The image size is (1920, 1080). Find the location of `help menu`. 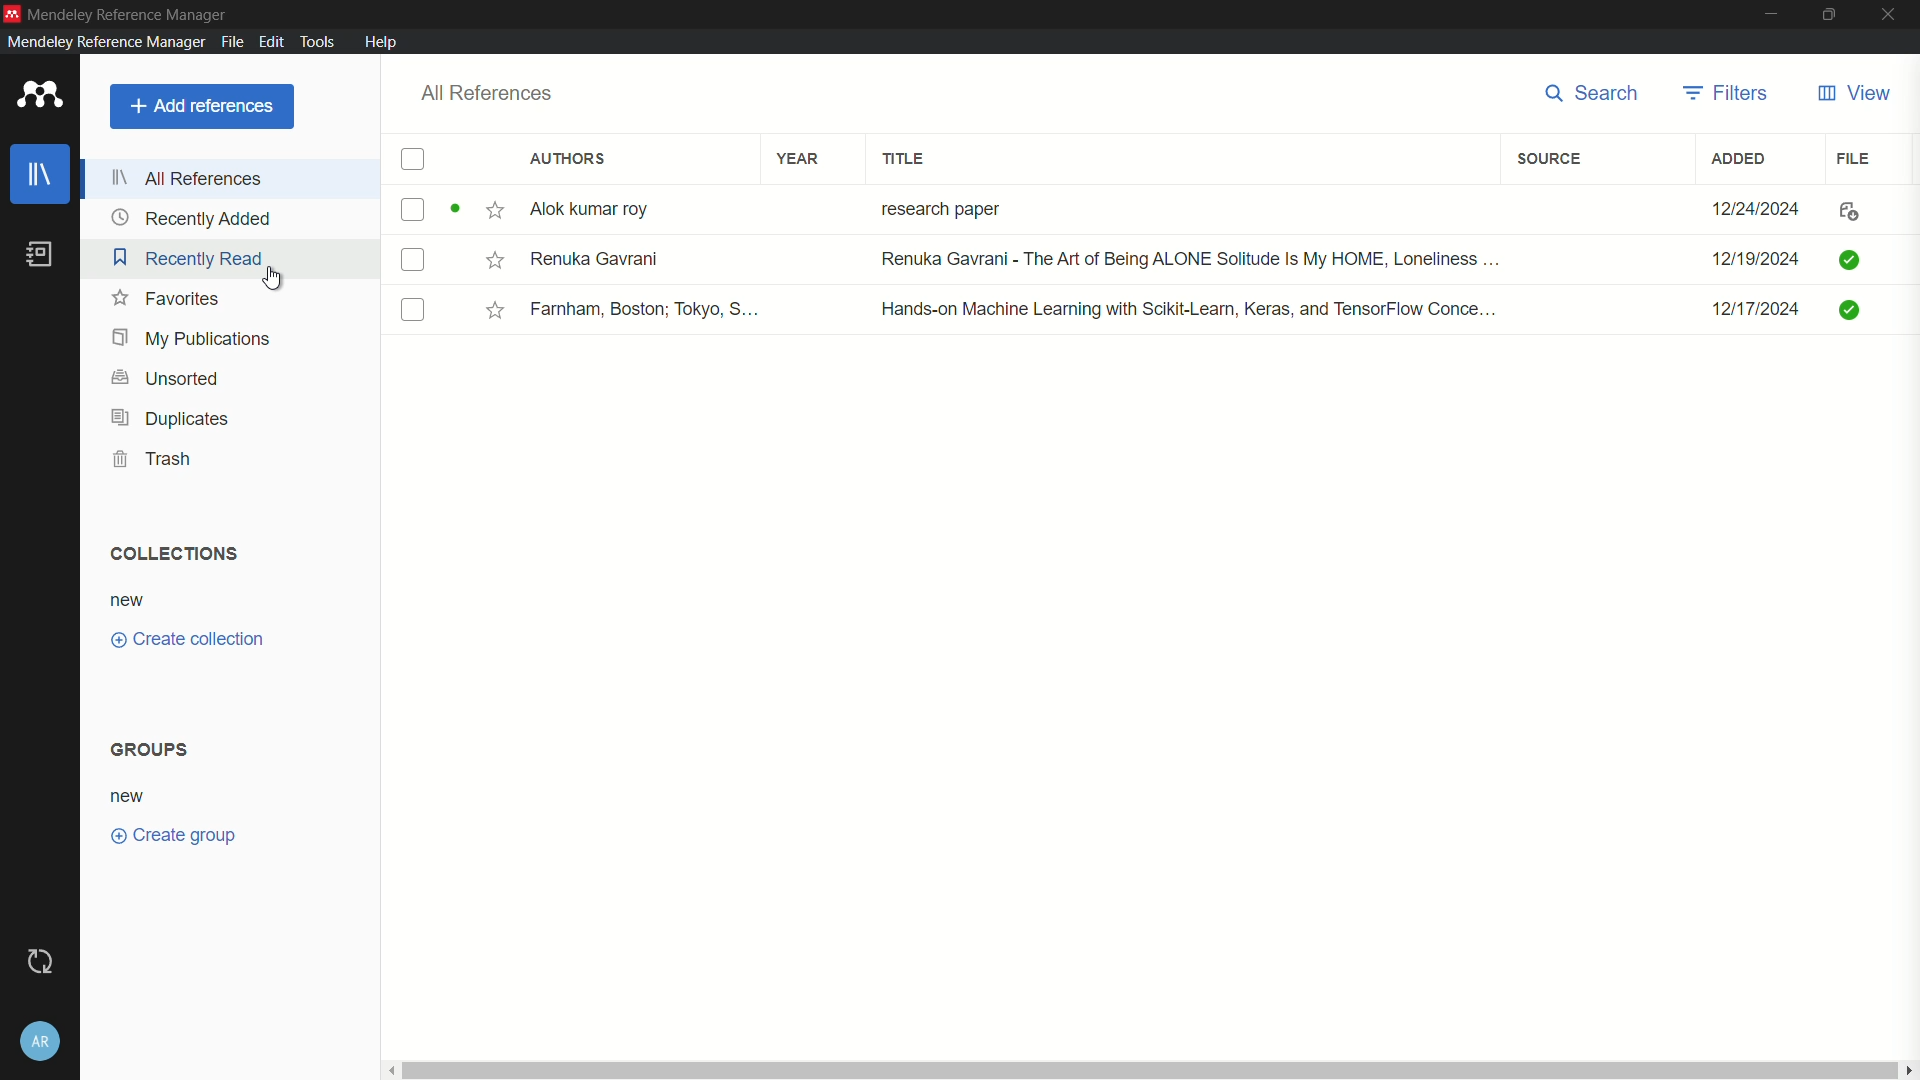

help menu is located at coordinates (384, 43).